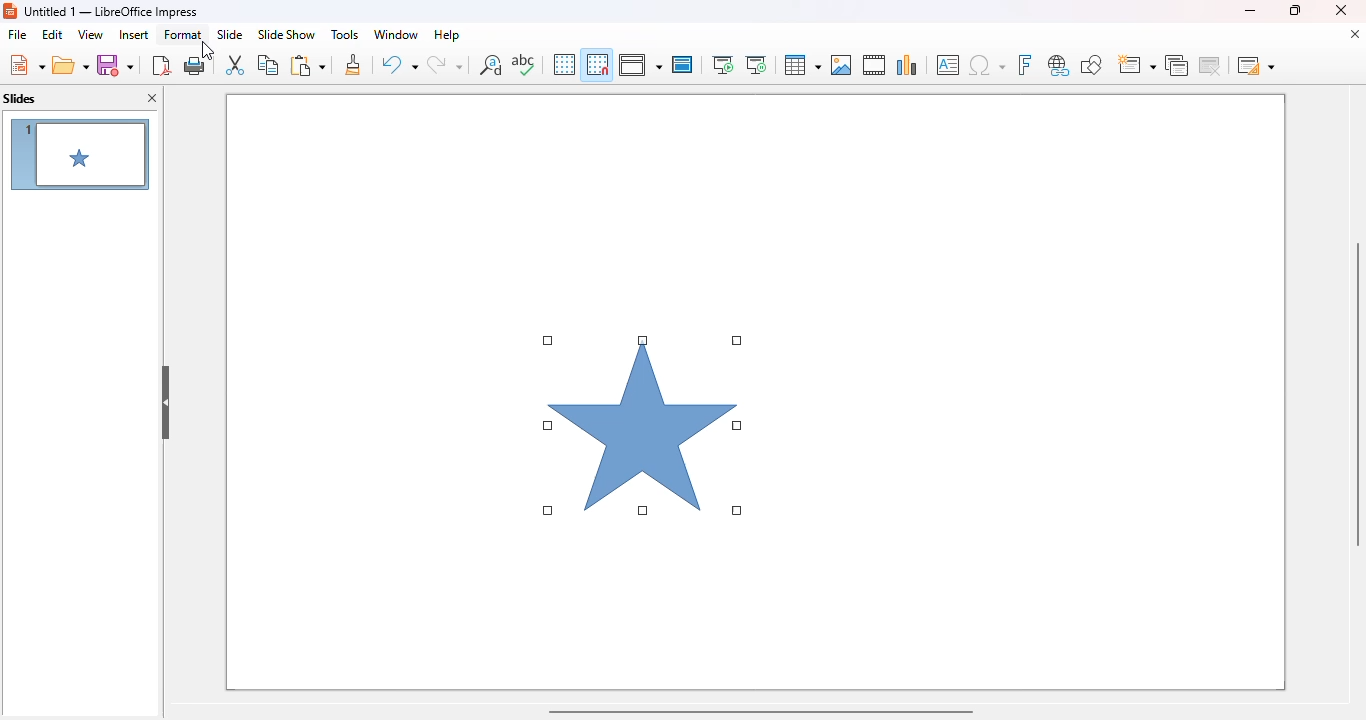 The height and width of the screenshot is (720, 1366). I want to click on duplicate slide, so click(1177, 65).